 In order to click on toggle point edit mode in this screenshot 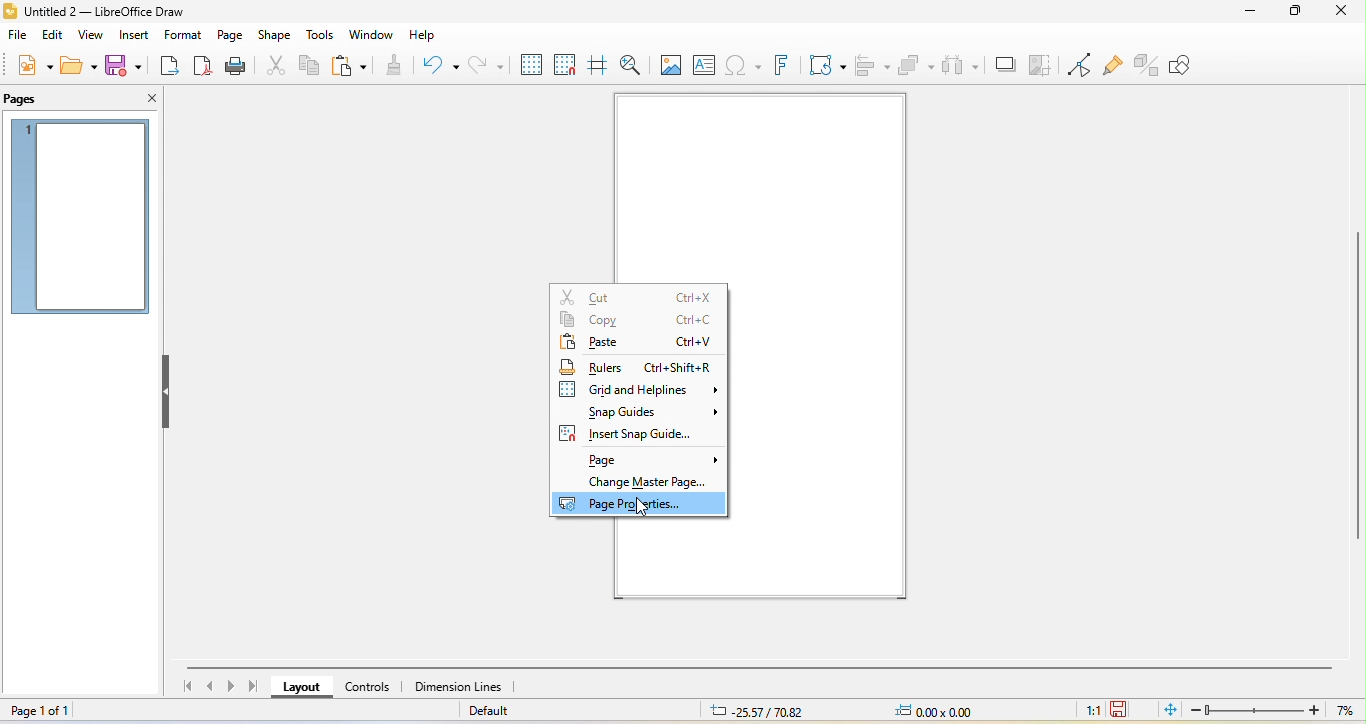, I will do `click(1078, 65)`.